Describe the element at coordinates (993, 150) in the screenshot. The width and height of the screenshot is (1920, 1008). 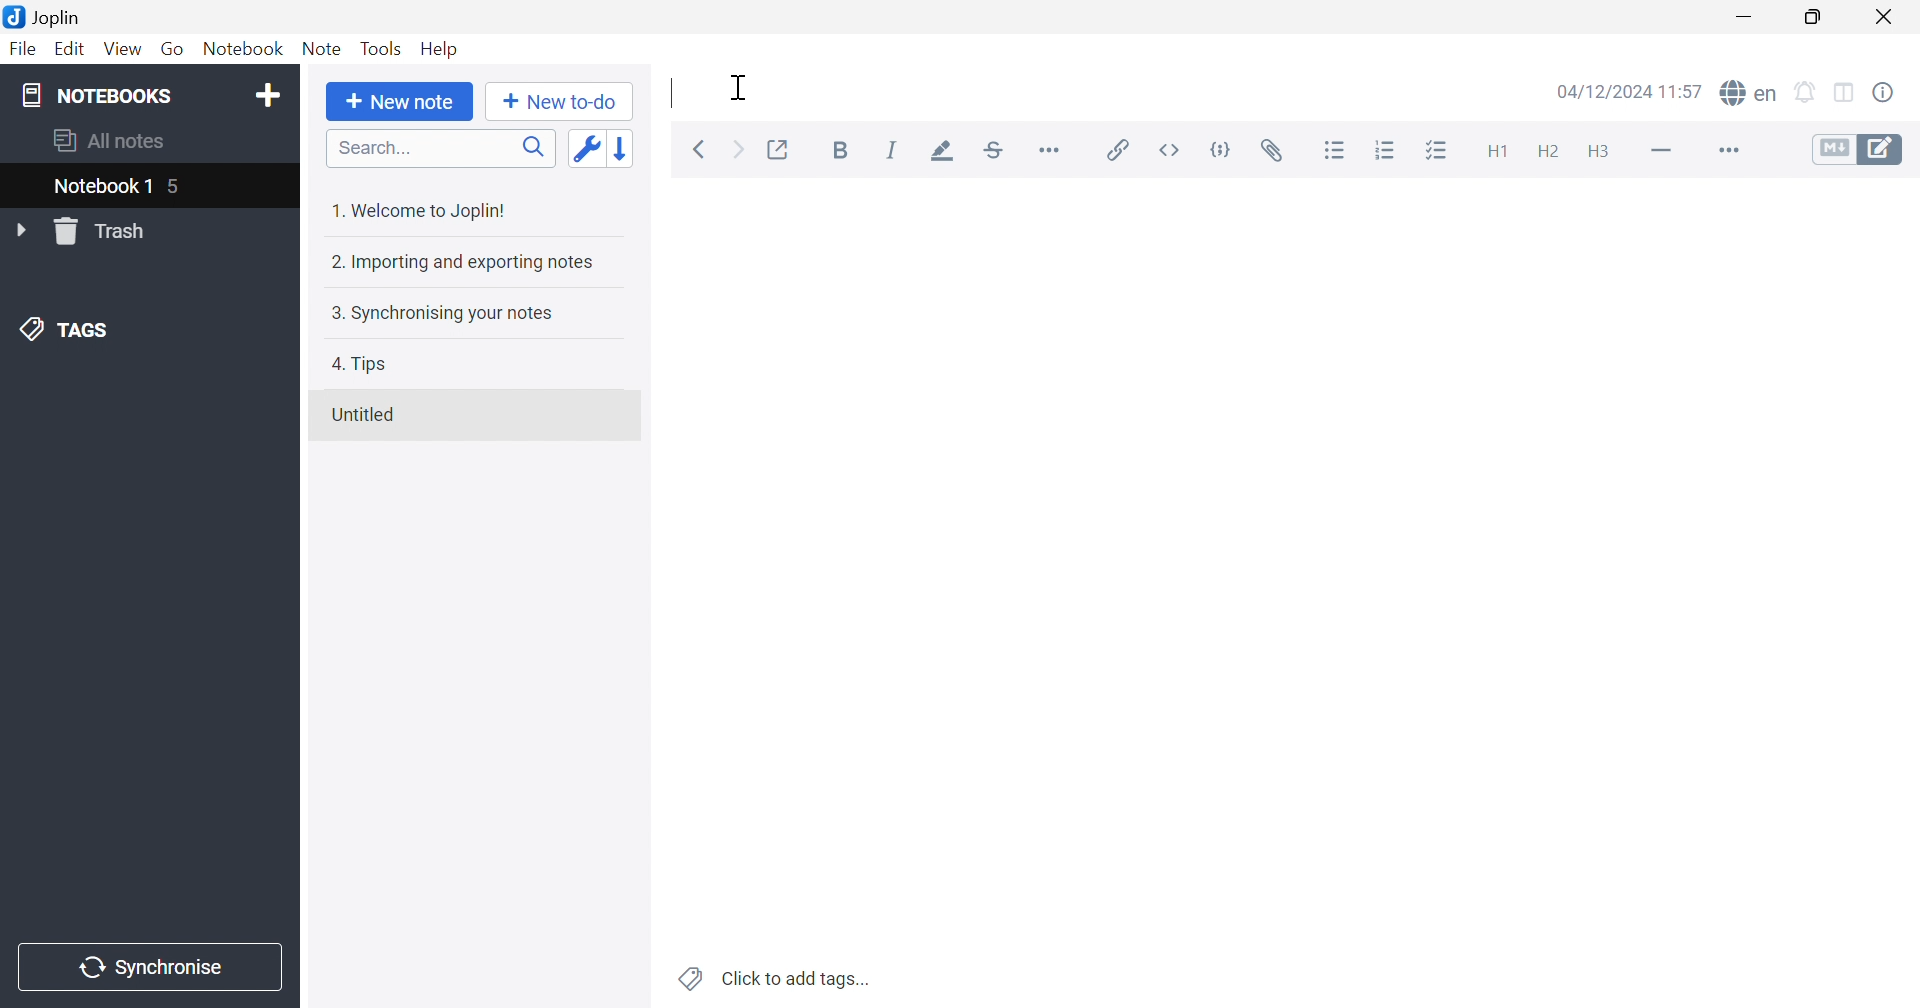
I see `Strikethrough` at that location.